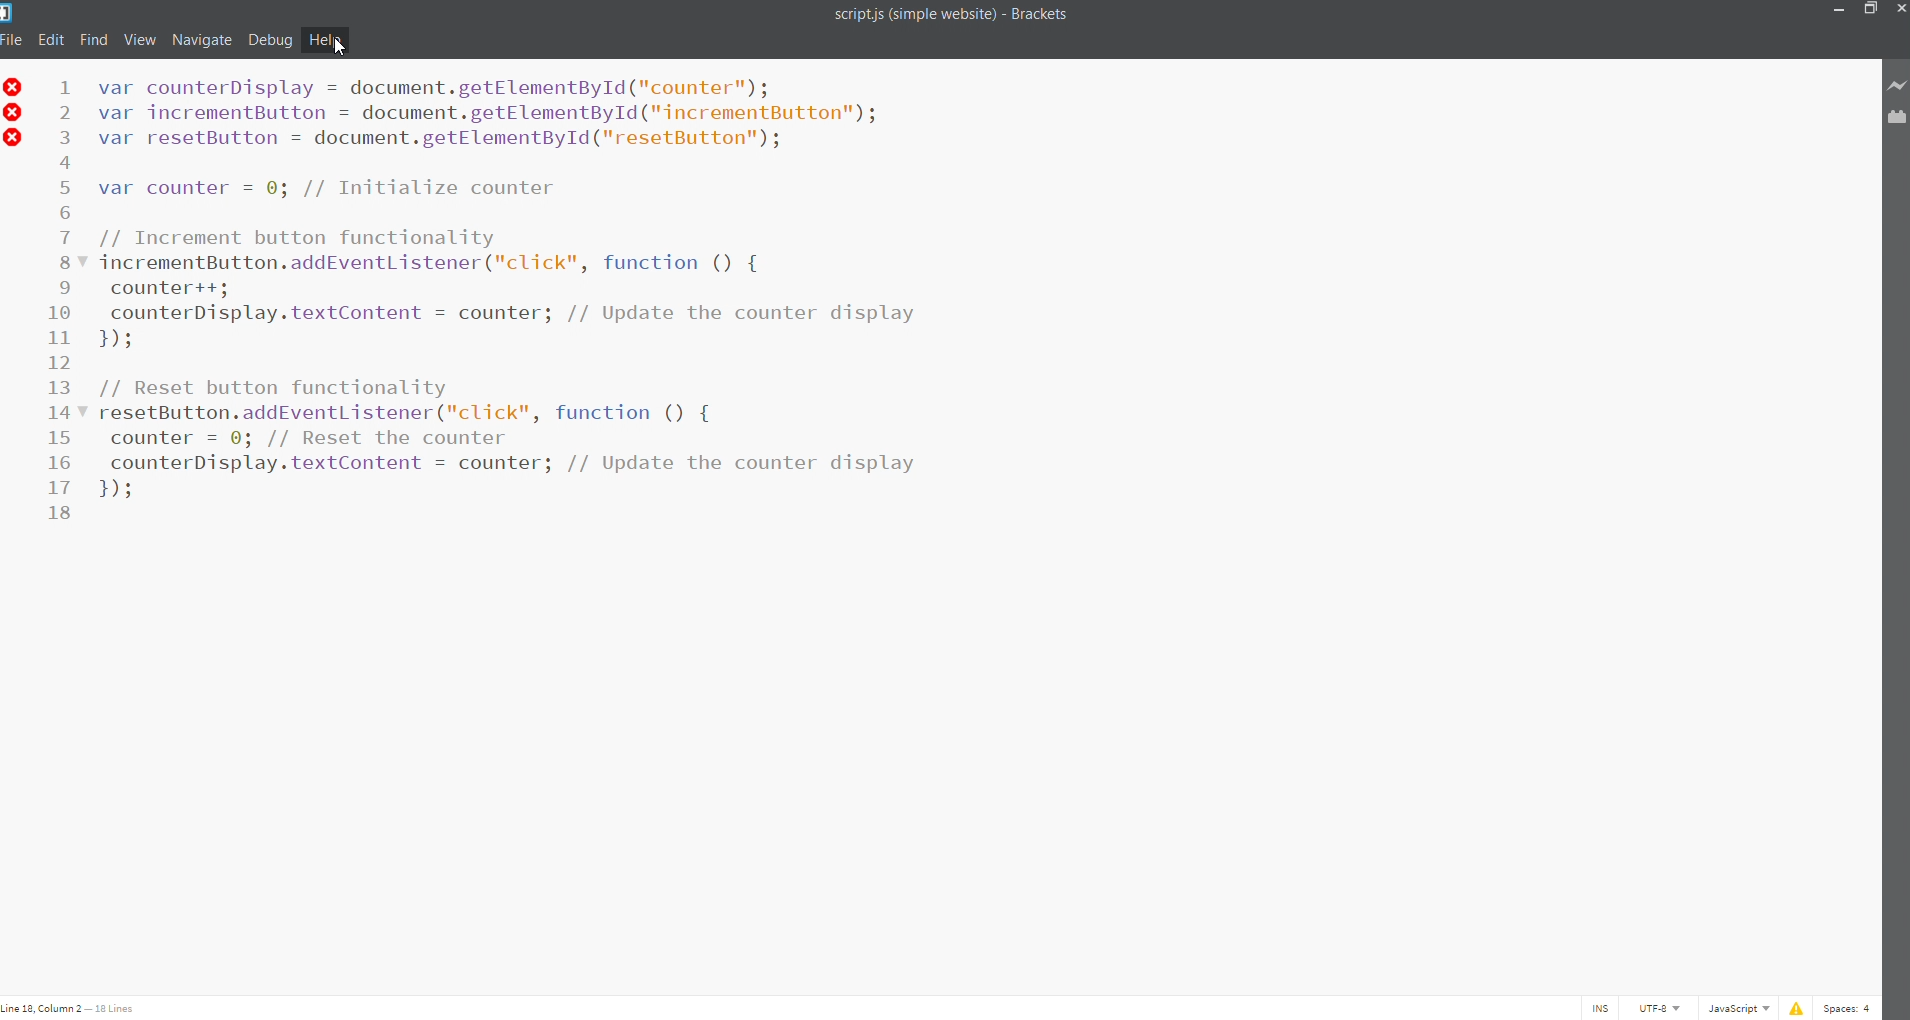 This screenshot has height=1020, width=1910. What do you see at coordinates (1793, 1008) in the screenshot?
I see `error display` at bounding box center [1793, 1008].